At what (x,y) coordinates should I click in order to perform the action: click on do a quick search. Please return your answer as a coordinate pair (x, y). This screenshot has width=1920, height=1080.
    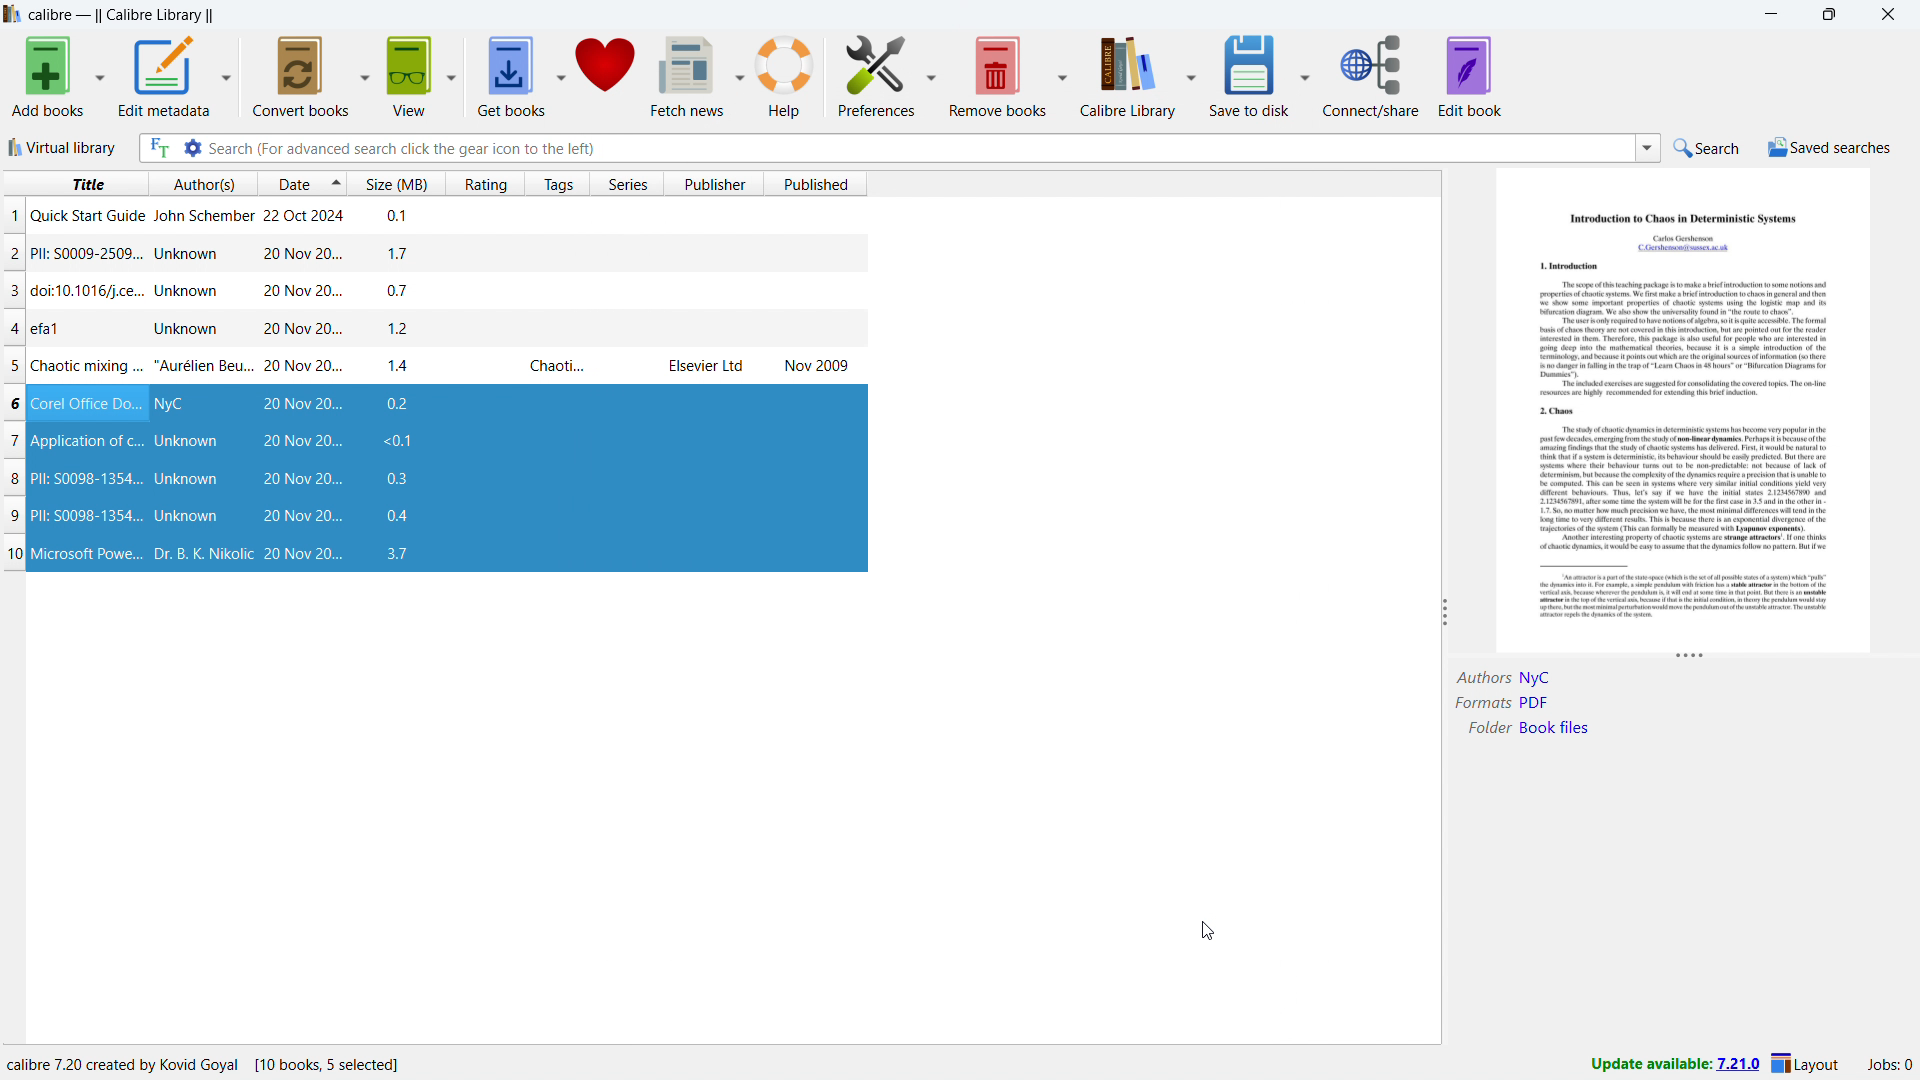
    Looking at the image, I should click on (1708, 149).